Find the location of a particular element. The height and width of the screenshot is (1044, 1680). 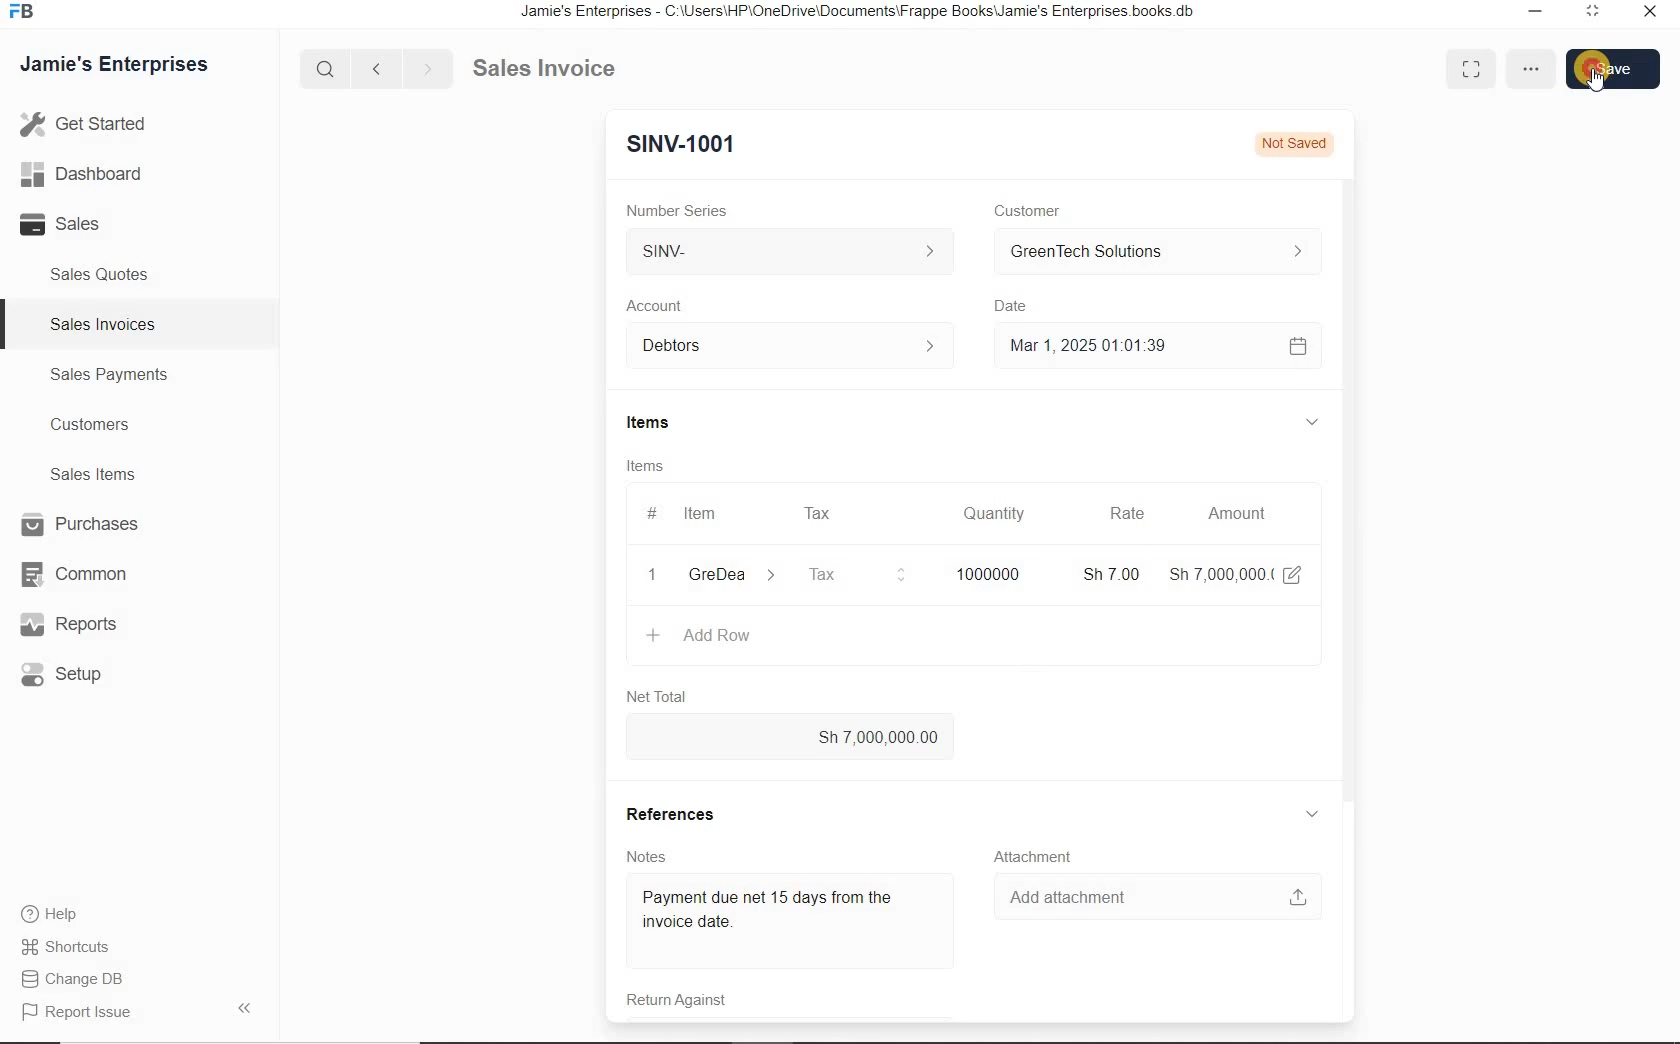

‘Add attachment is located at coordinates (1154, 894).